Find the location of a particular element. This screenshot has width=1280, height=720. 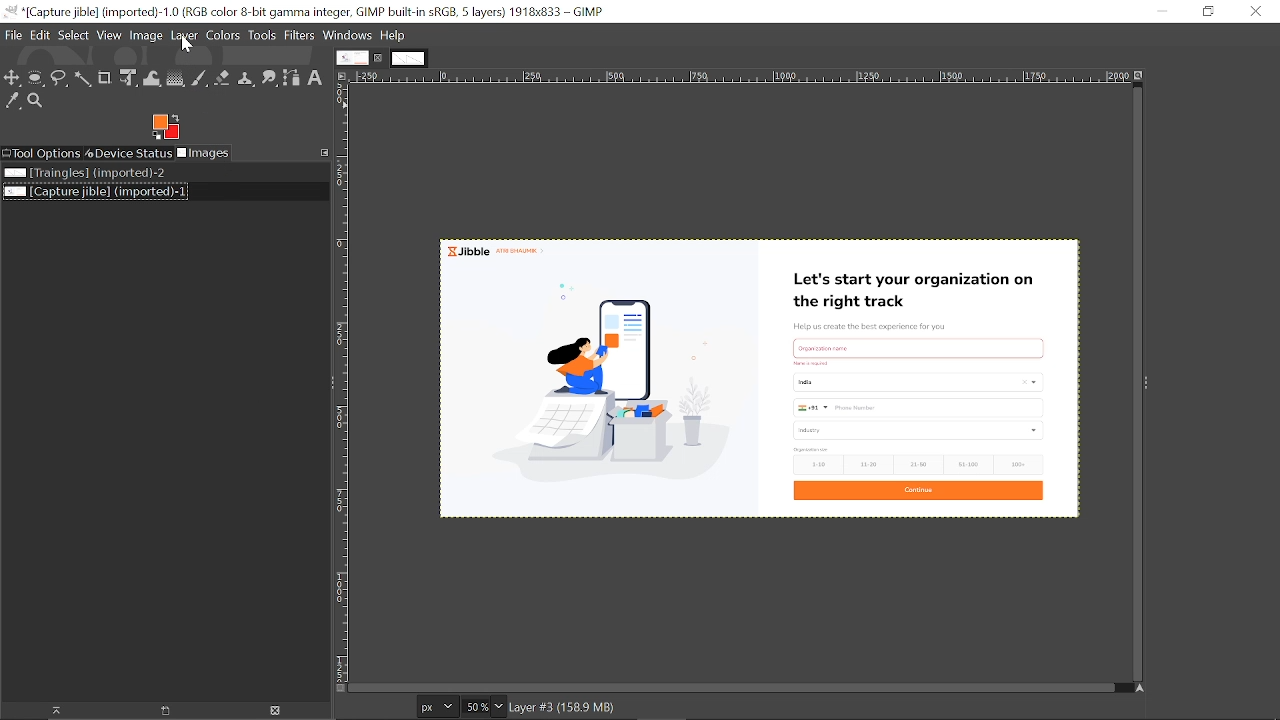

Zoom tool is located at coordinates (39, 102).